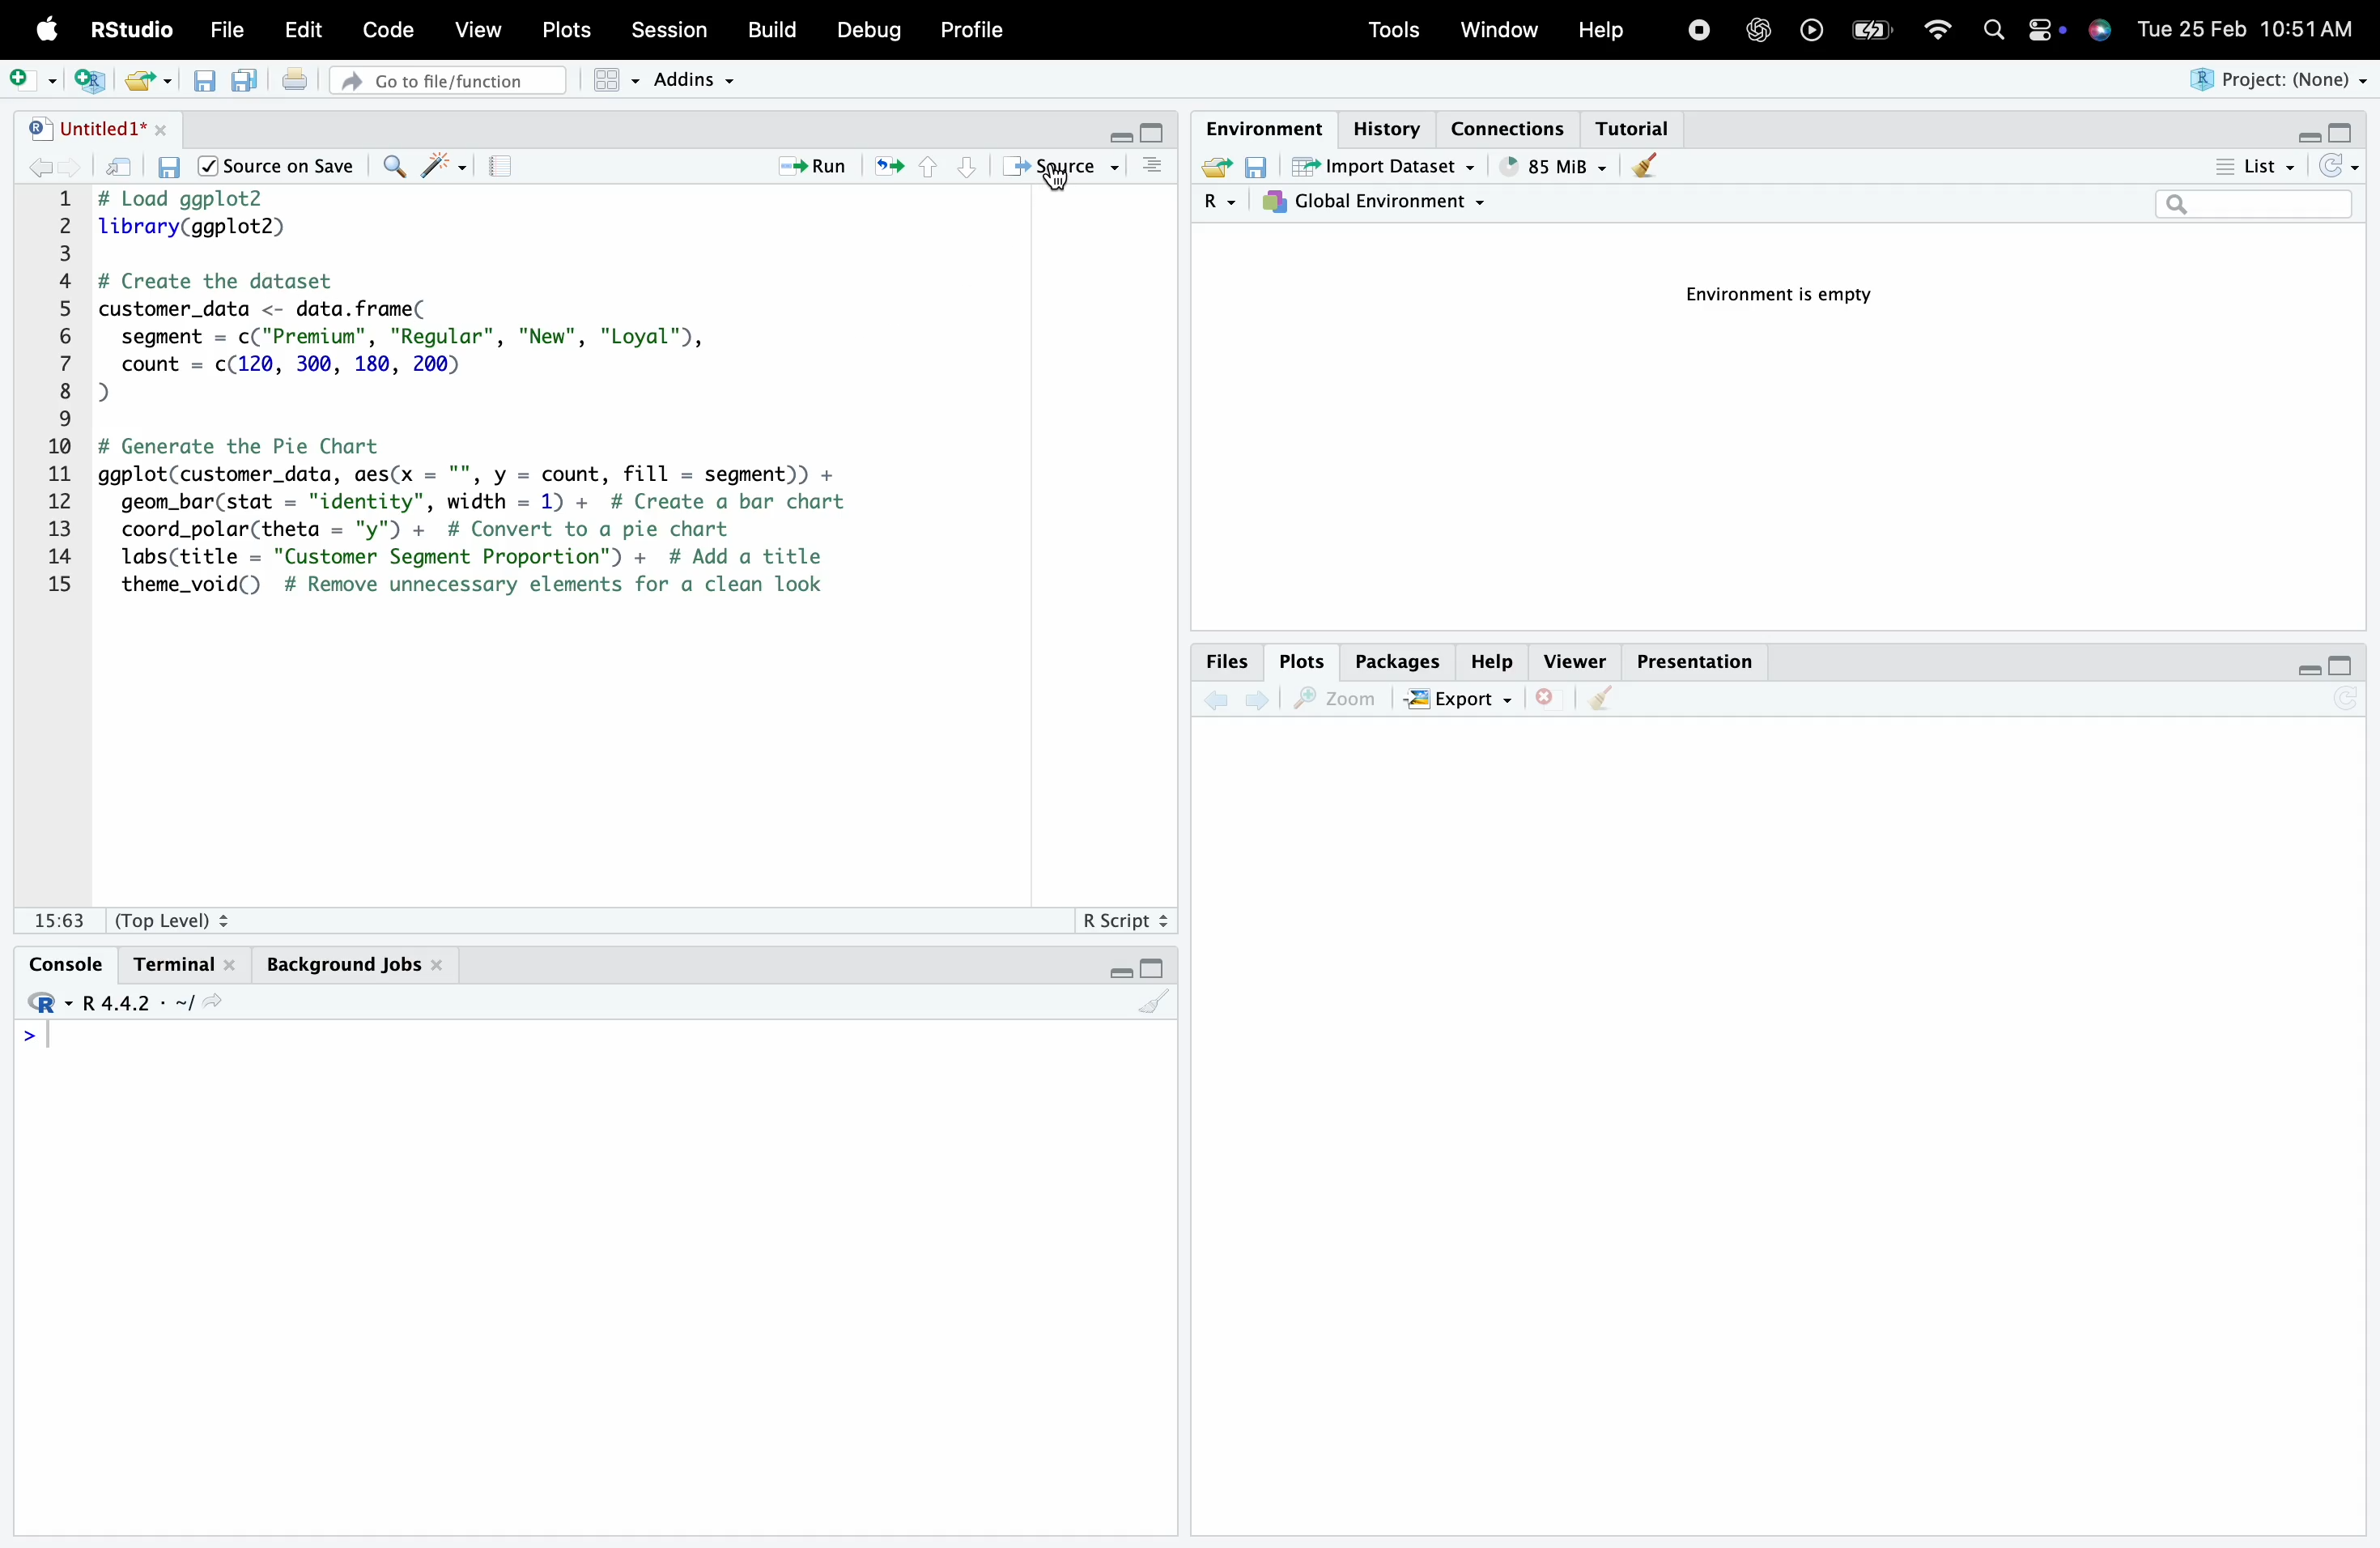 Image resolution: width=2380 pixels, height=1548 pixels. I want to click on logo, so click(48, 31).